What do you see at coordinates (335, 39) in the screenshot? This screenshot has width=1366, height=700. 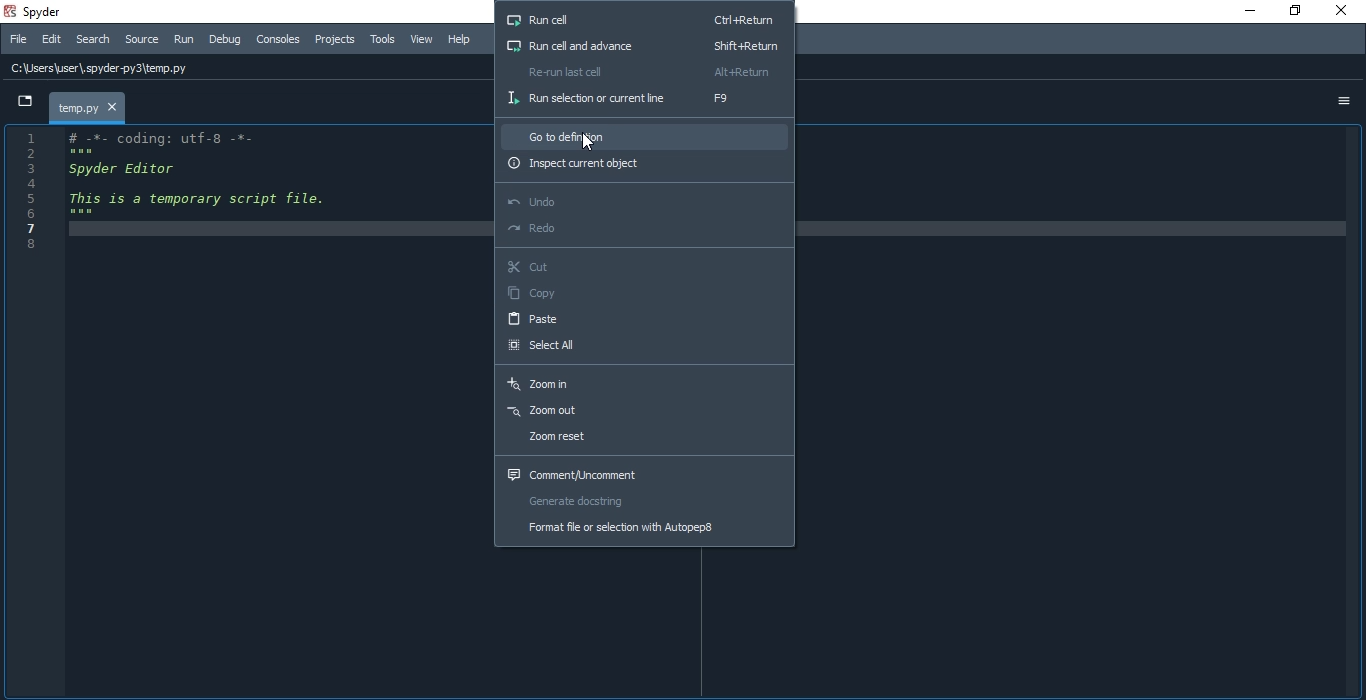 I see `Projects` at bounding box center [335, 39].